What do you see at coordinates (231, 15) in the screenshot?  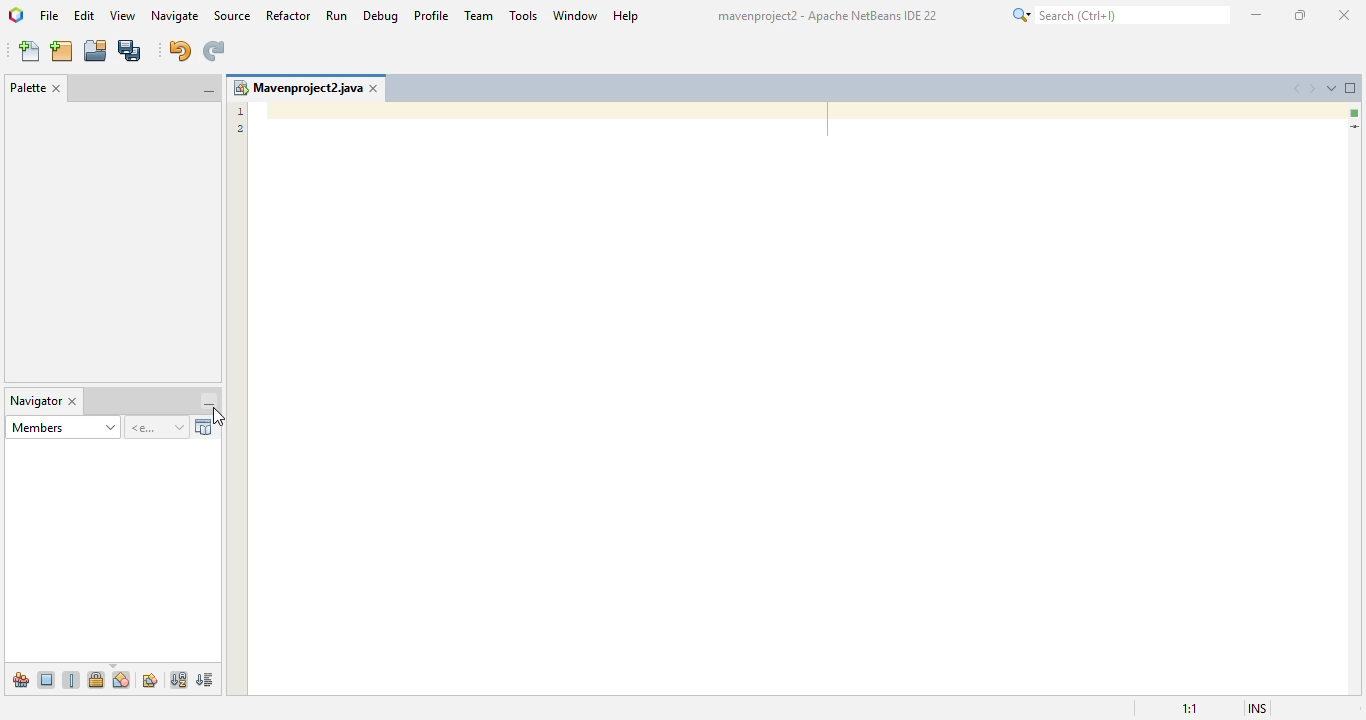 I see `source` at bounding box center [231, 15].